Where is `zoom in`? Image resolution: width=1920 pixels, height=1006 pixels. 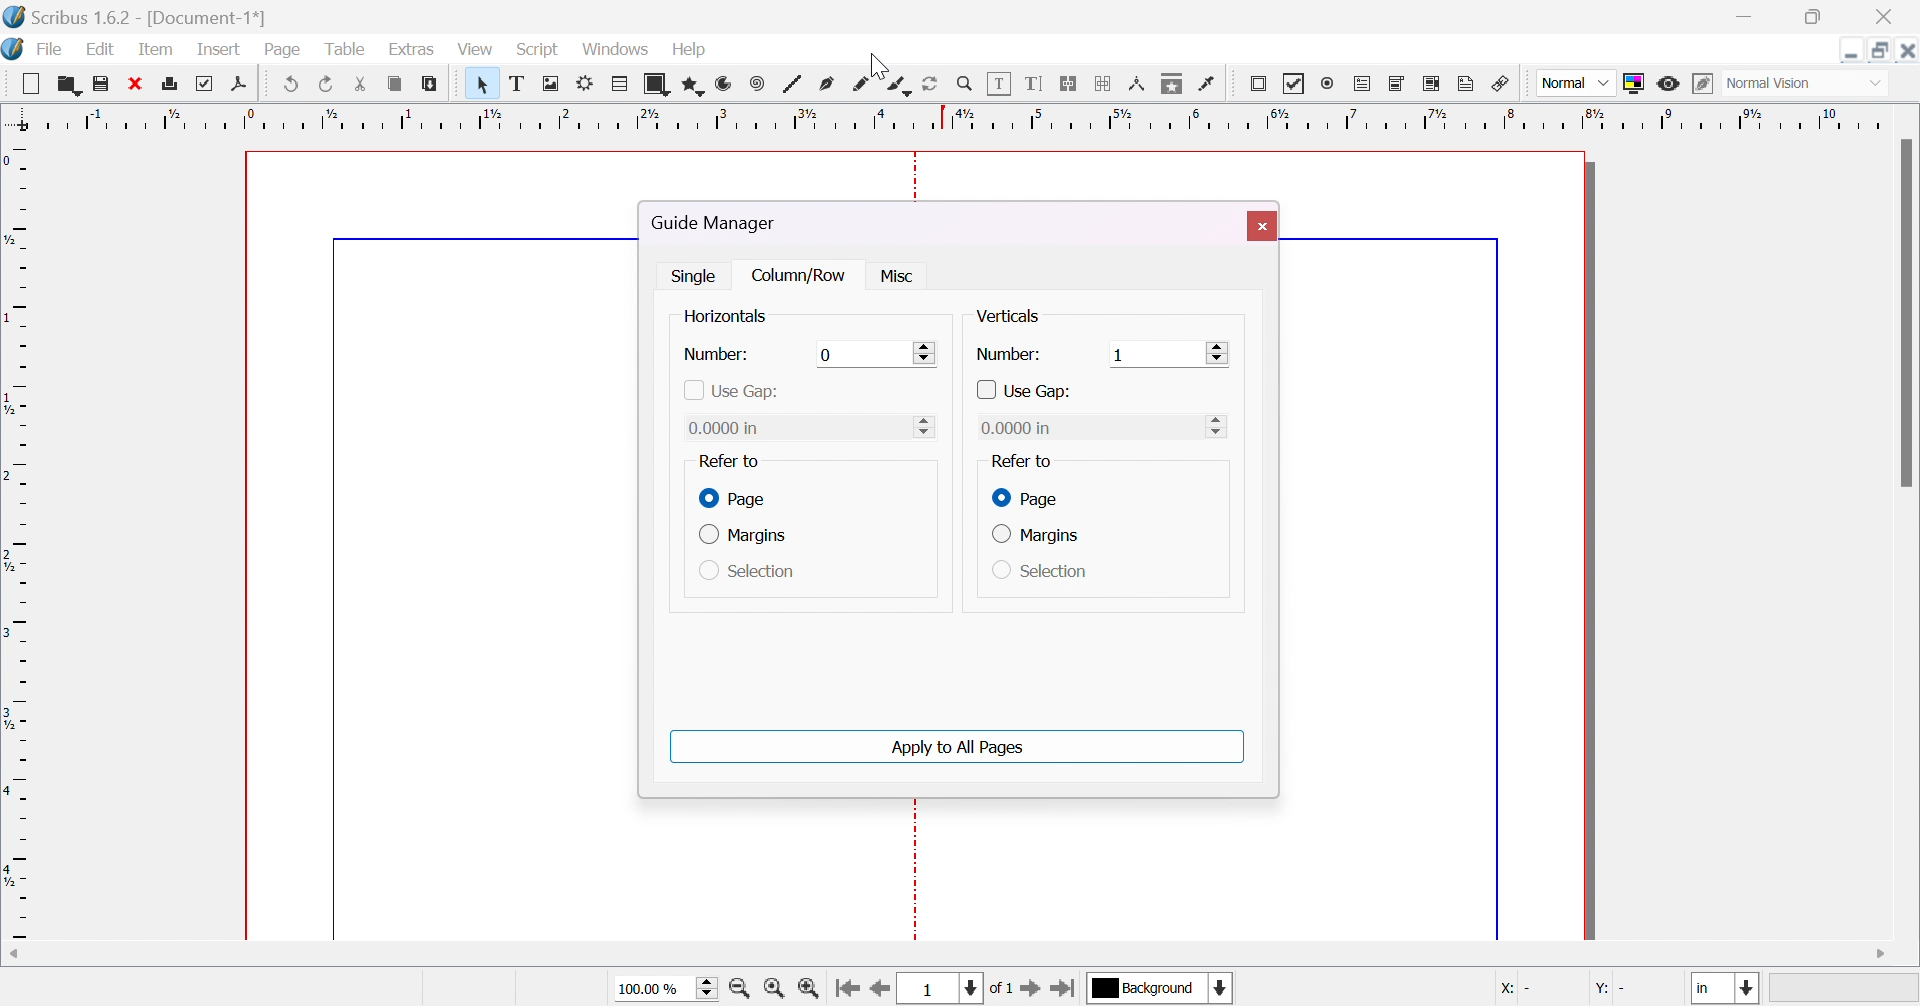
zoom in is located at coordinates (810, 987).